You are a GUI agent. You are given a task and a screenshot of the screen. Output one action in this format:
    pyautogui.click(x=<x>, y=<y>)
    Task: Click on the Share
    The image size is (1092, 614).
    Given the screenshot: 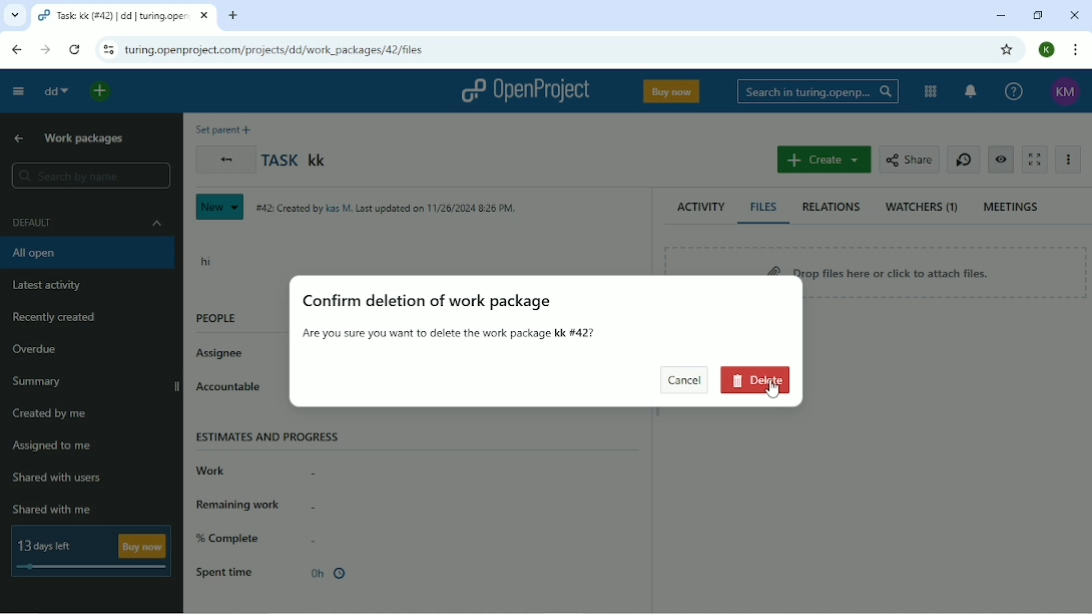 What is the action you would take?
    pyautogui.click(x=909, y=160)
    